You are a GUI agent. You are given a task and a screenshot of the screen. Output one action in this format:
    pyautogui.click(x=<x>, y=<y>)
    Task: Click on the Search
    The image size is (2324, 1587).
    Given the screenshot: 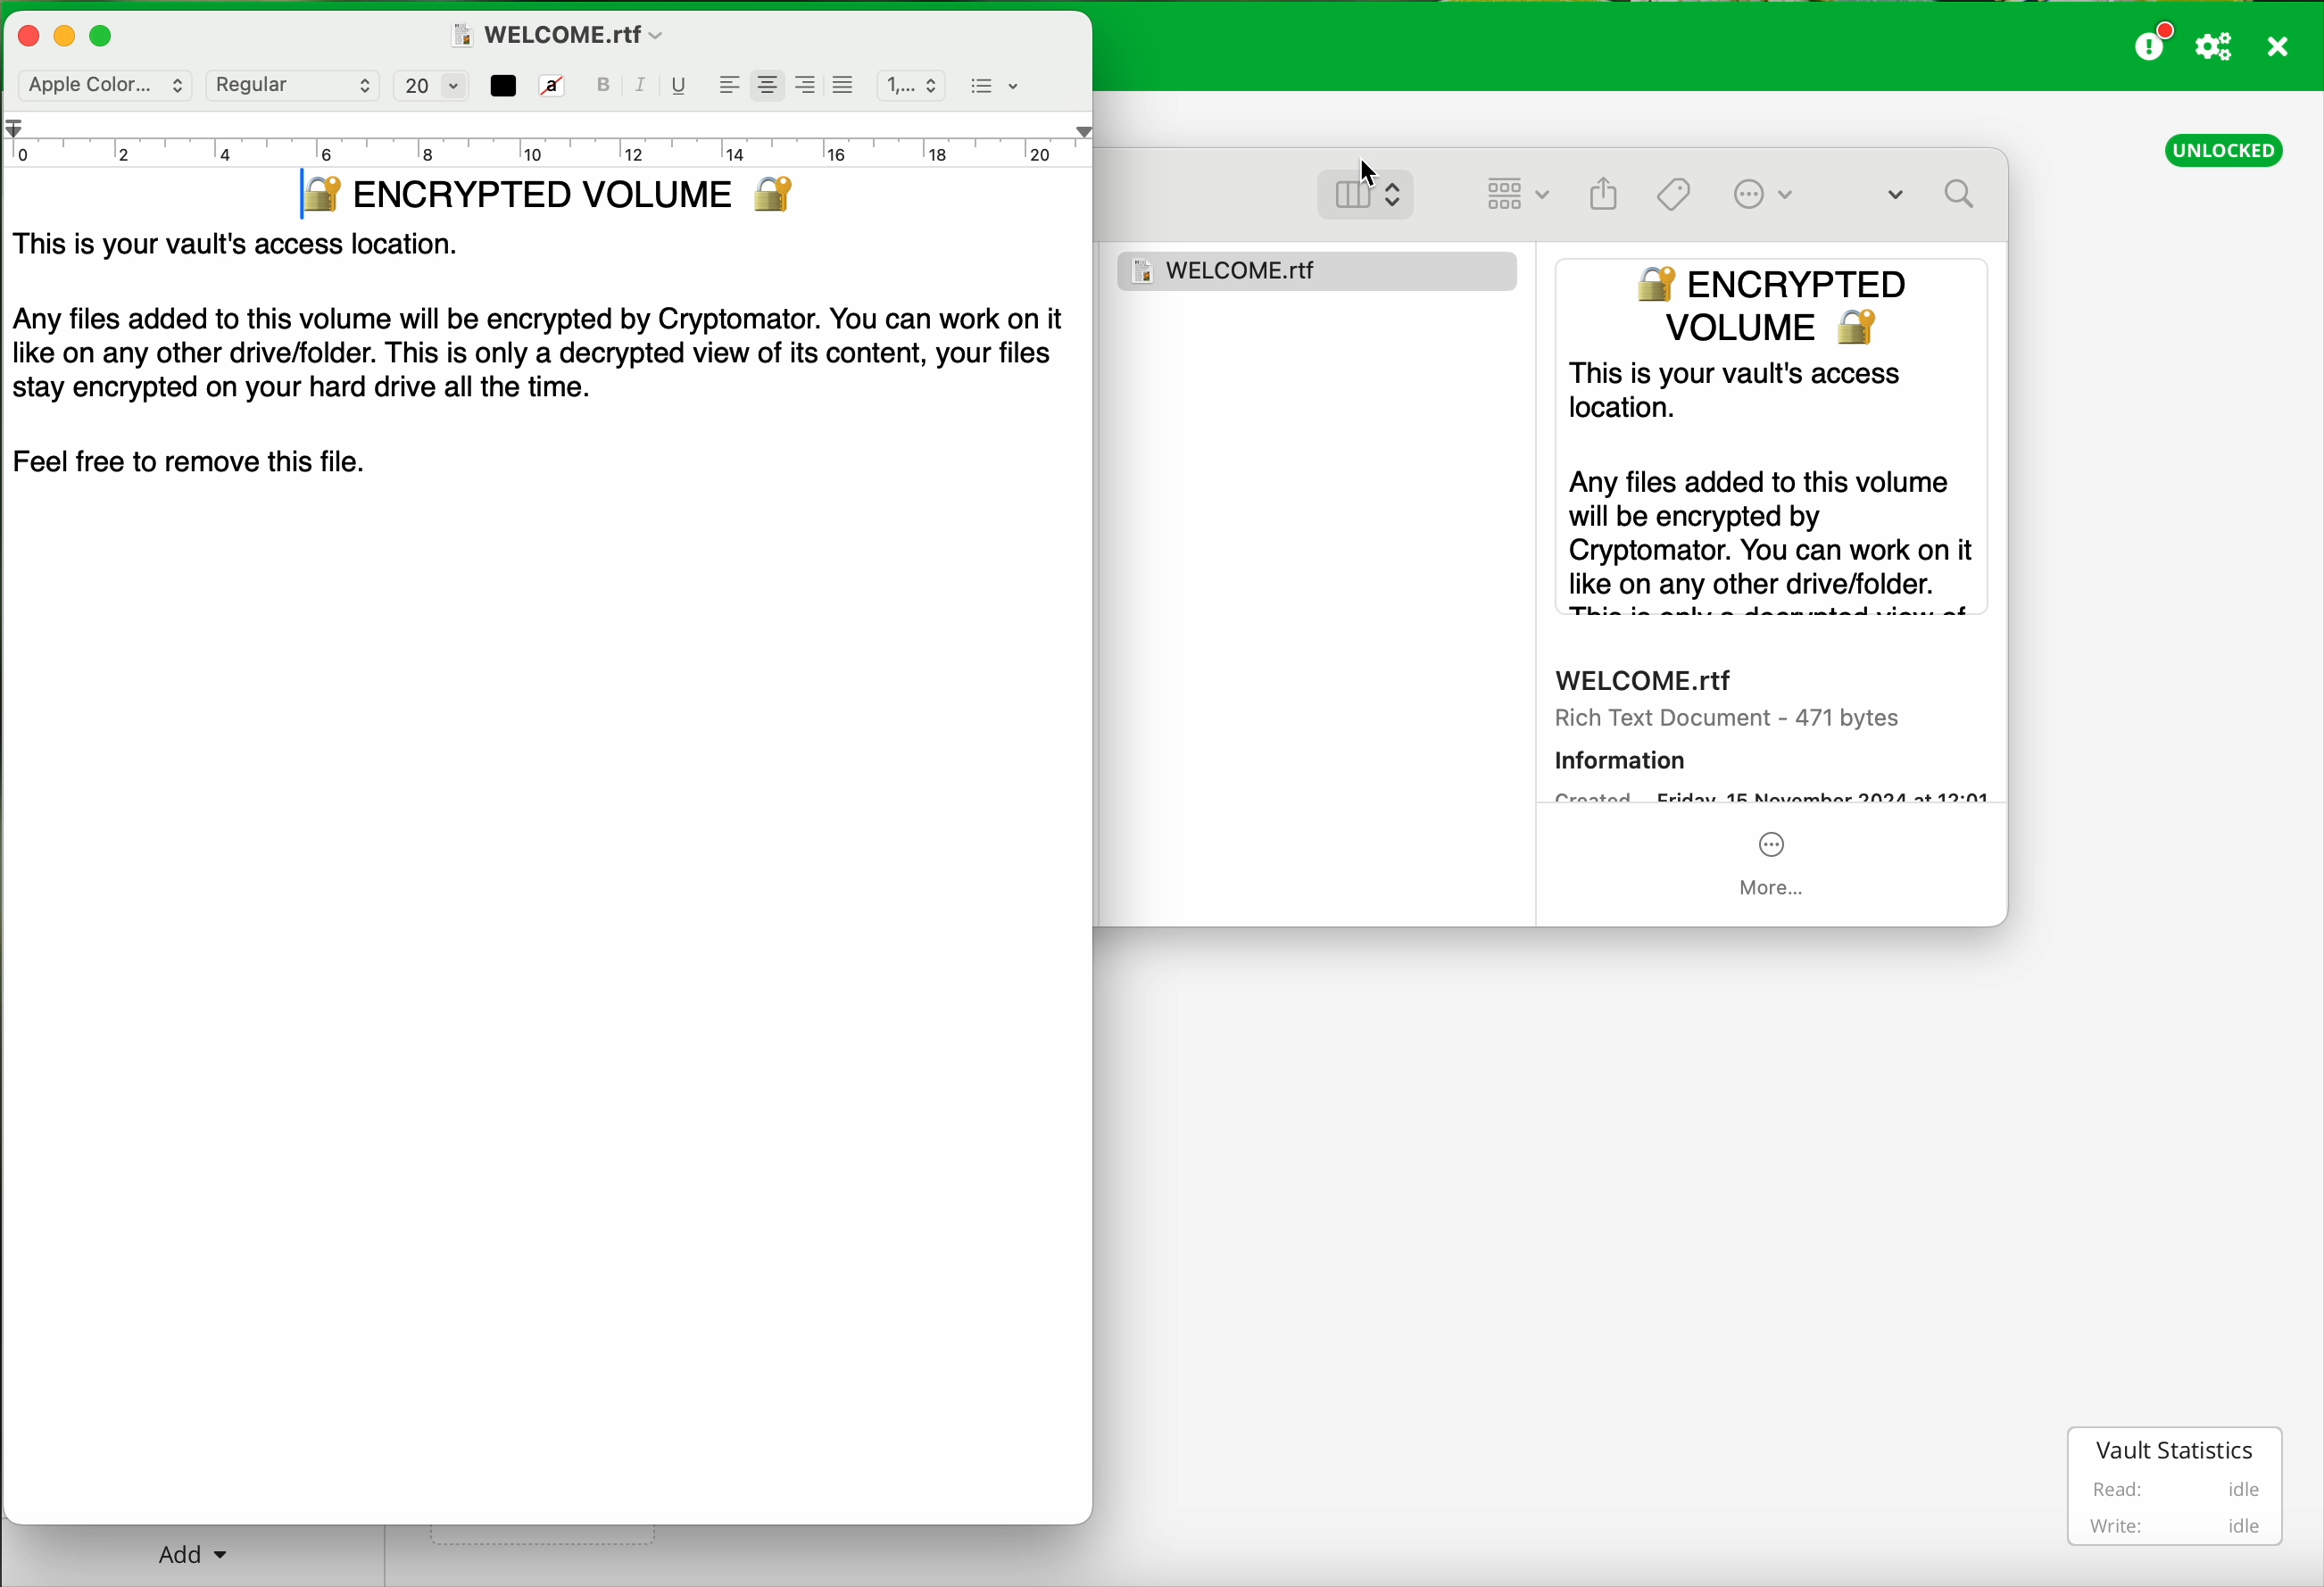 What is the action you would take?
    pyautogui.click(x=1936, y=197)
    